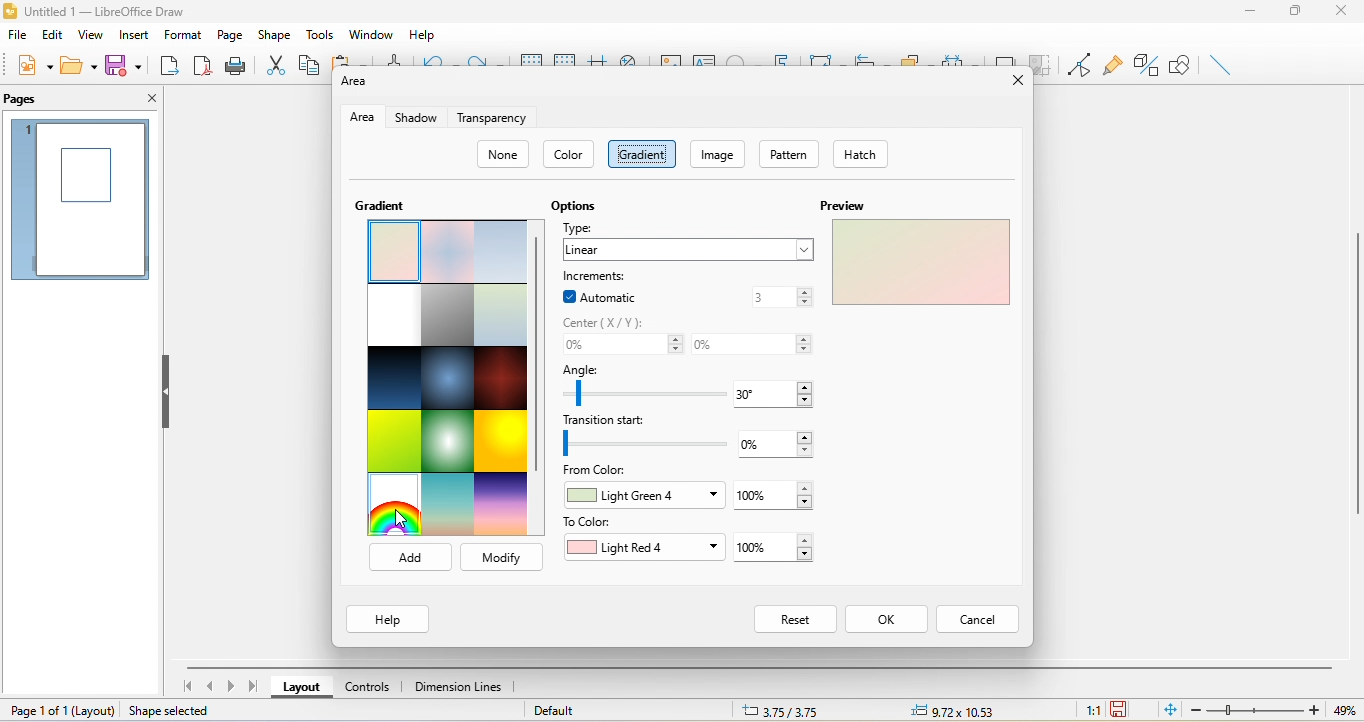  What do you see at coordinates (386, 620) in the screenshot?
I see `help` at bounding box center [386, 620].